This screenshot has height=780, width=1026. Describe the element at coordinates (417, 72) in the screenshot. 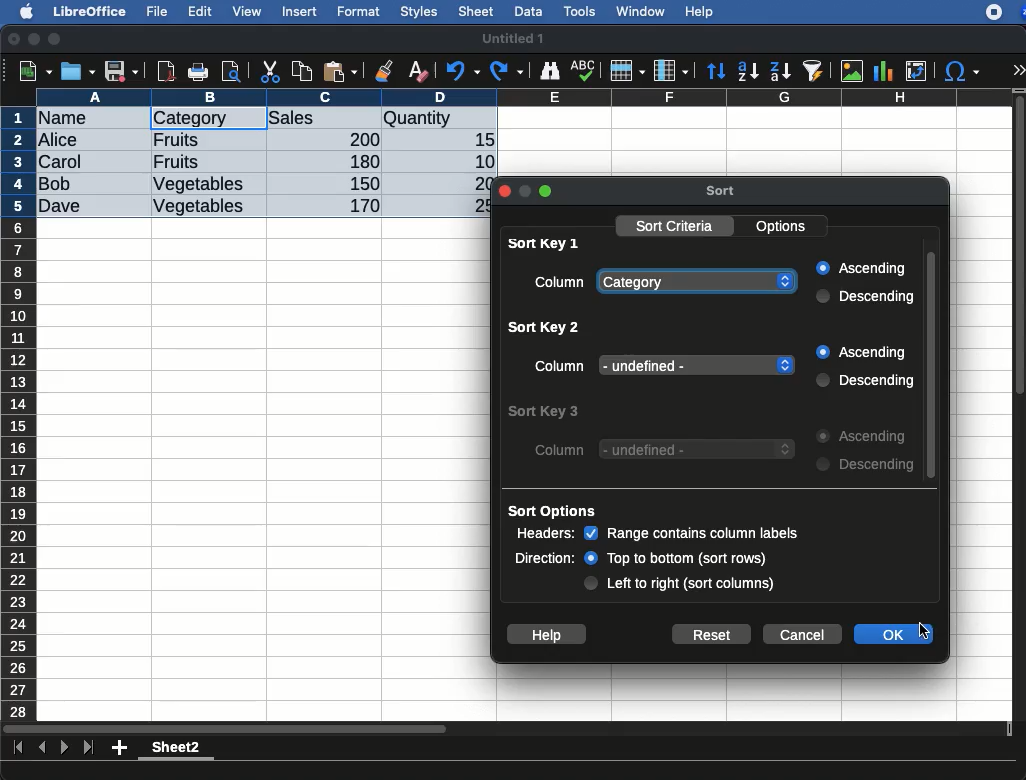

I see `clear formatting` at that location.